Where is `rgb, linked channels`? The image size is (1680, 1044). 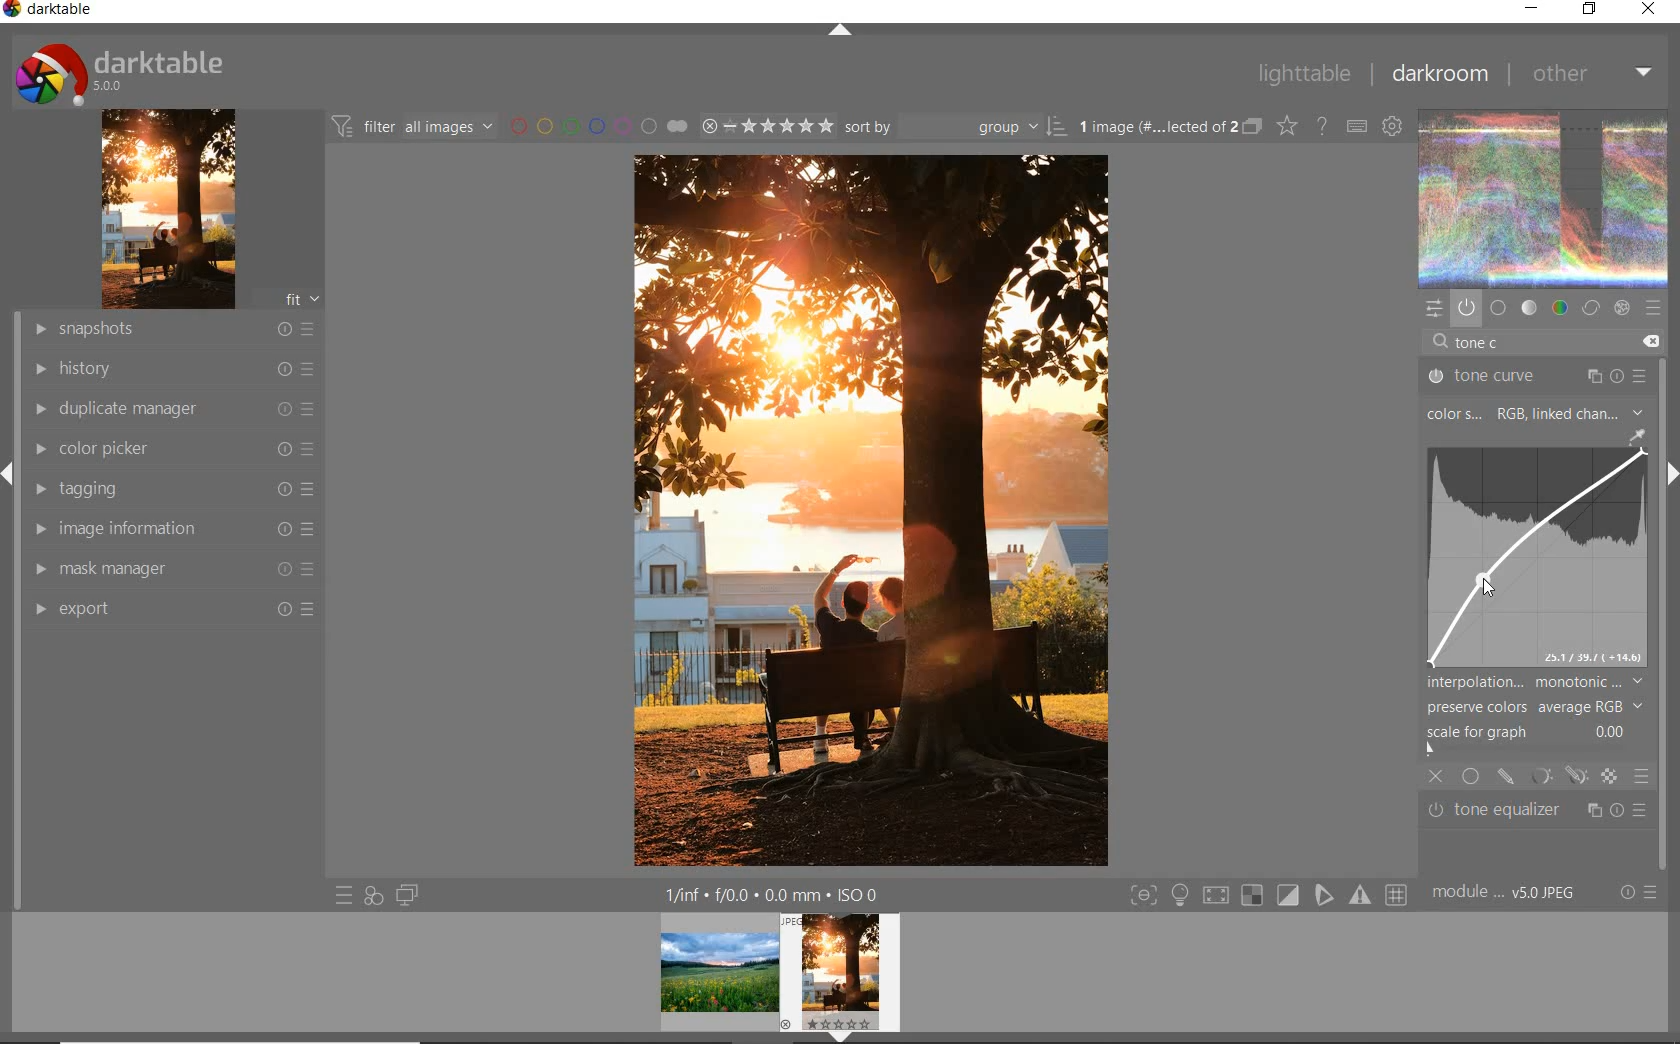 rgb, linked channels is located at coordinates (1572, 413).